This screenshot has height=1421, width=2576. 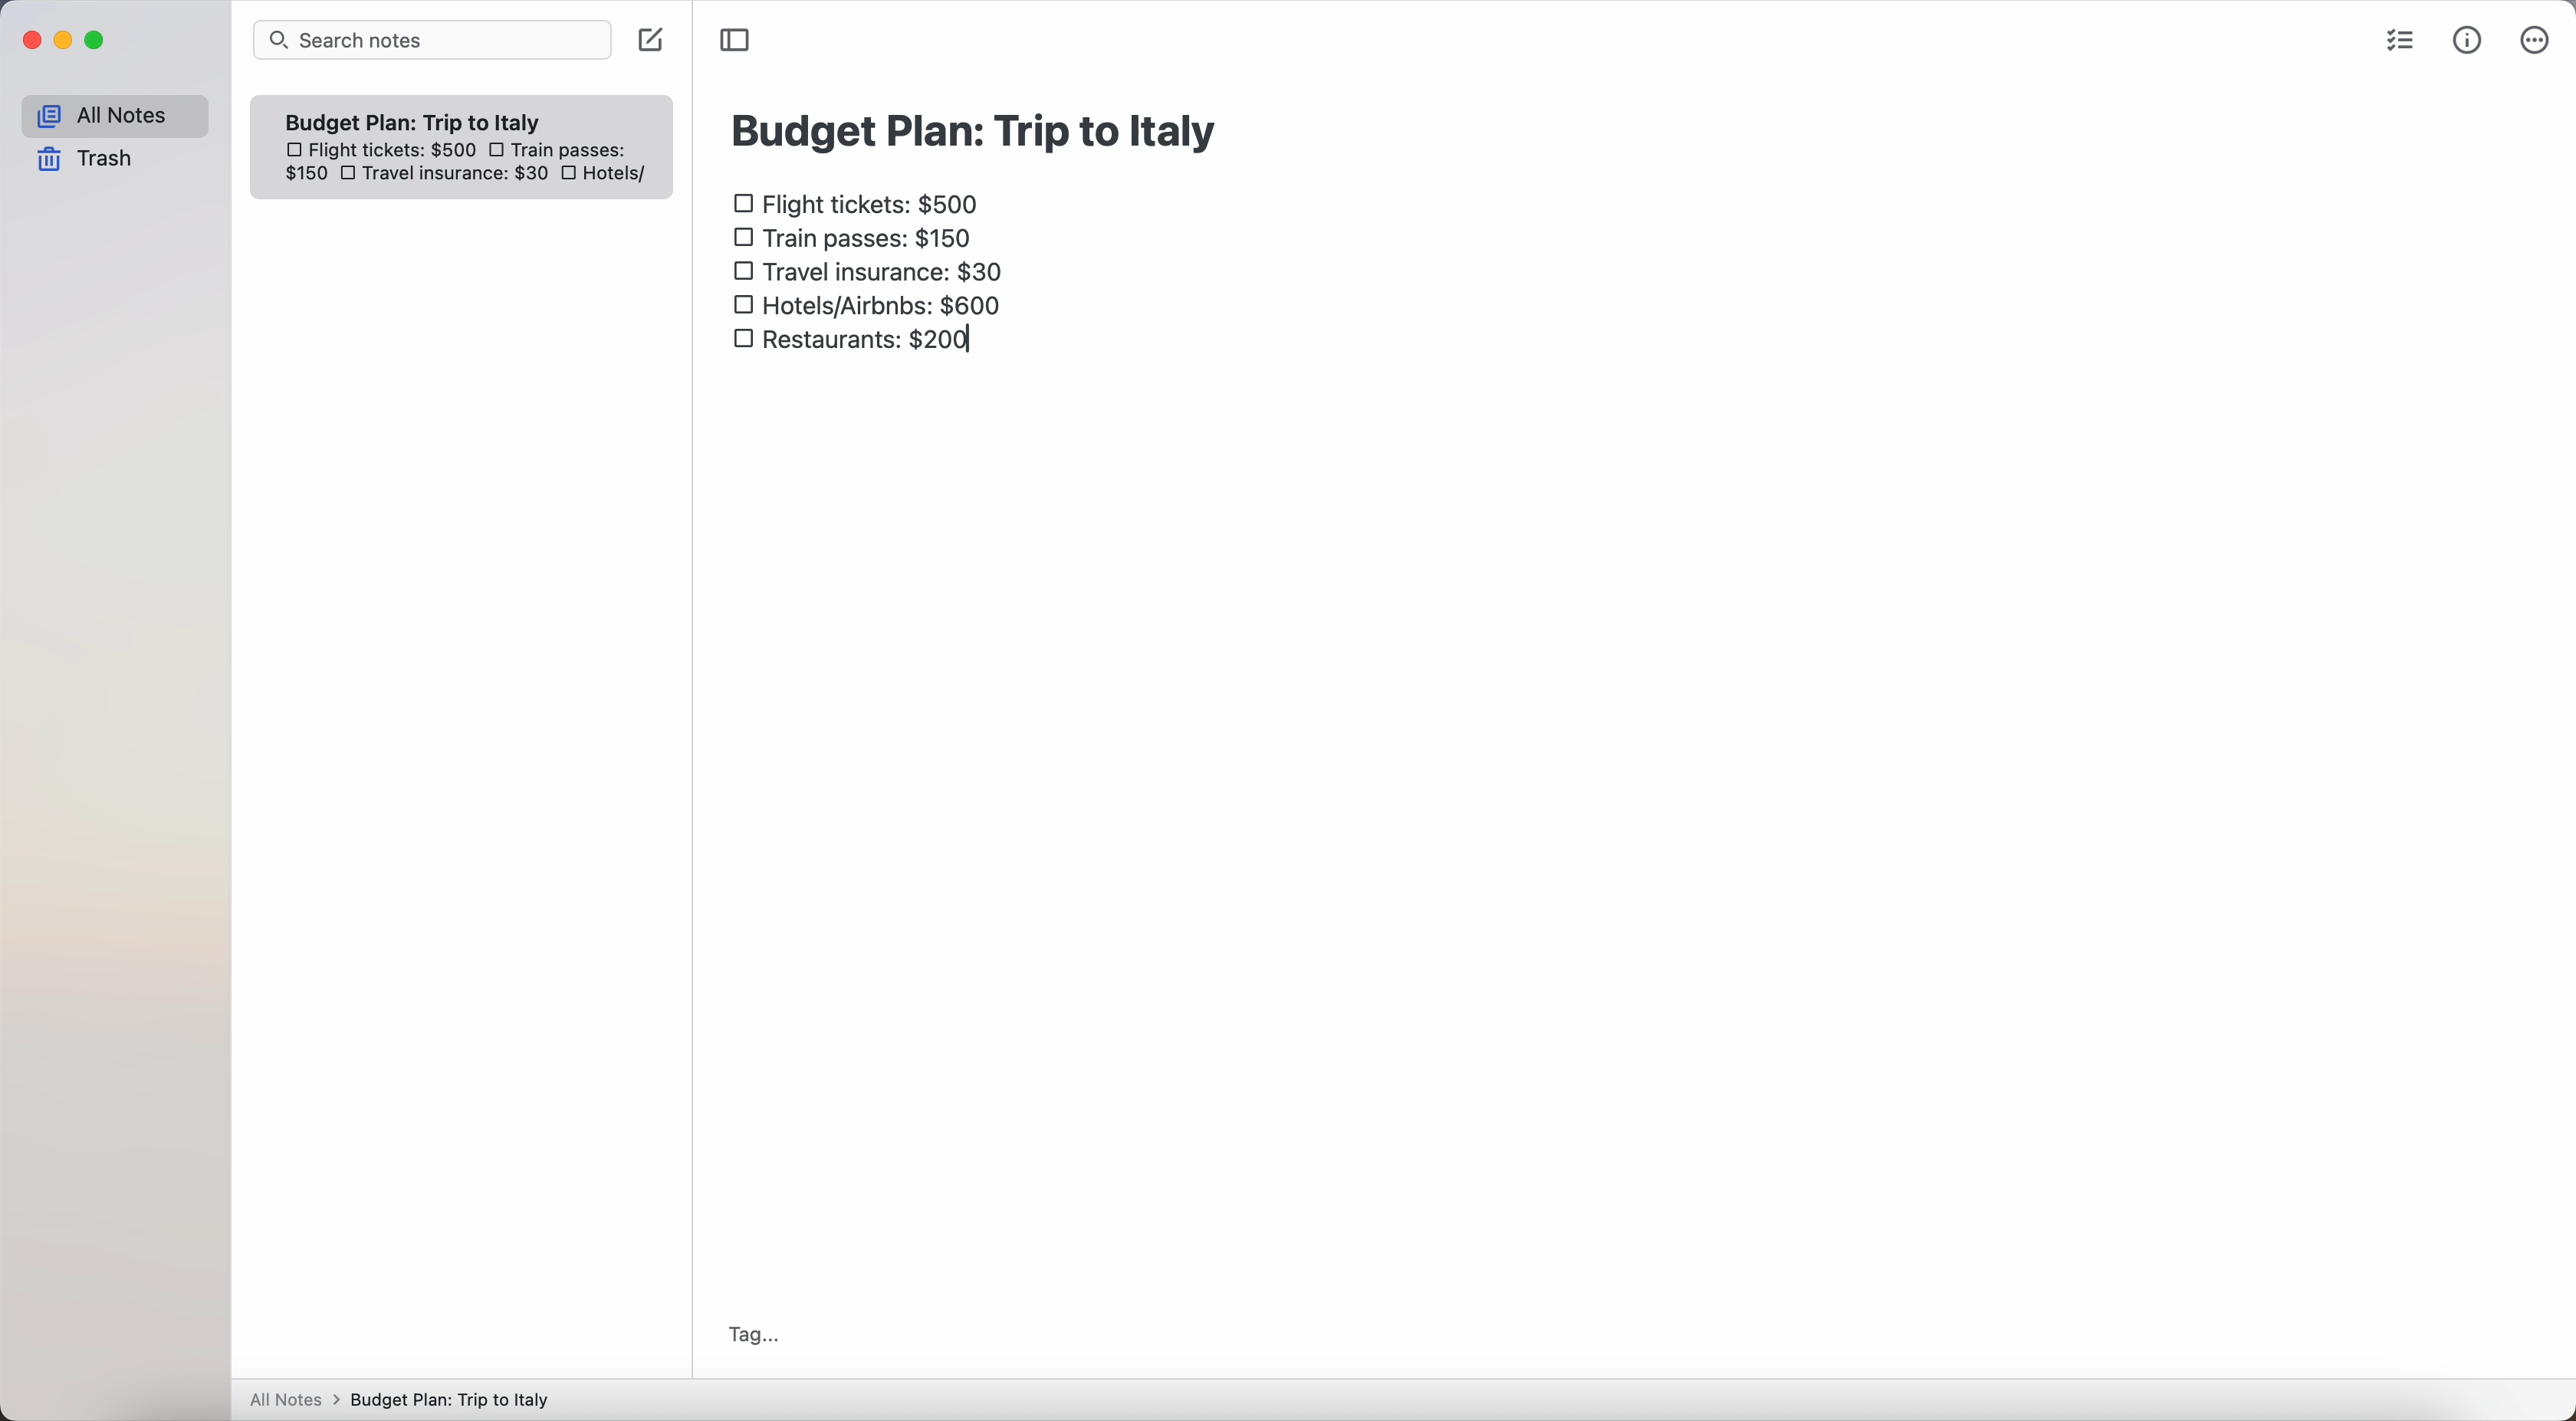 I want to click on travel insurance: $30 checkbox, so click(x=871, y=271).